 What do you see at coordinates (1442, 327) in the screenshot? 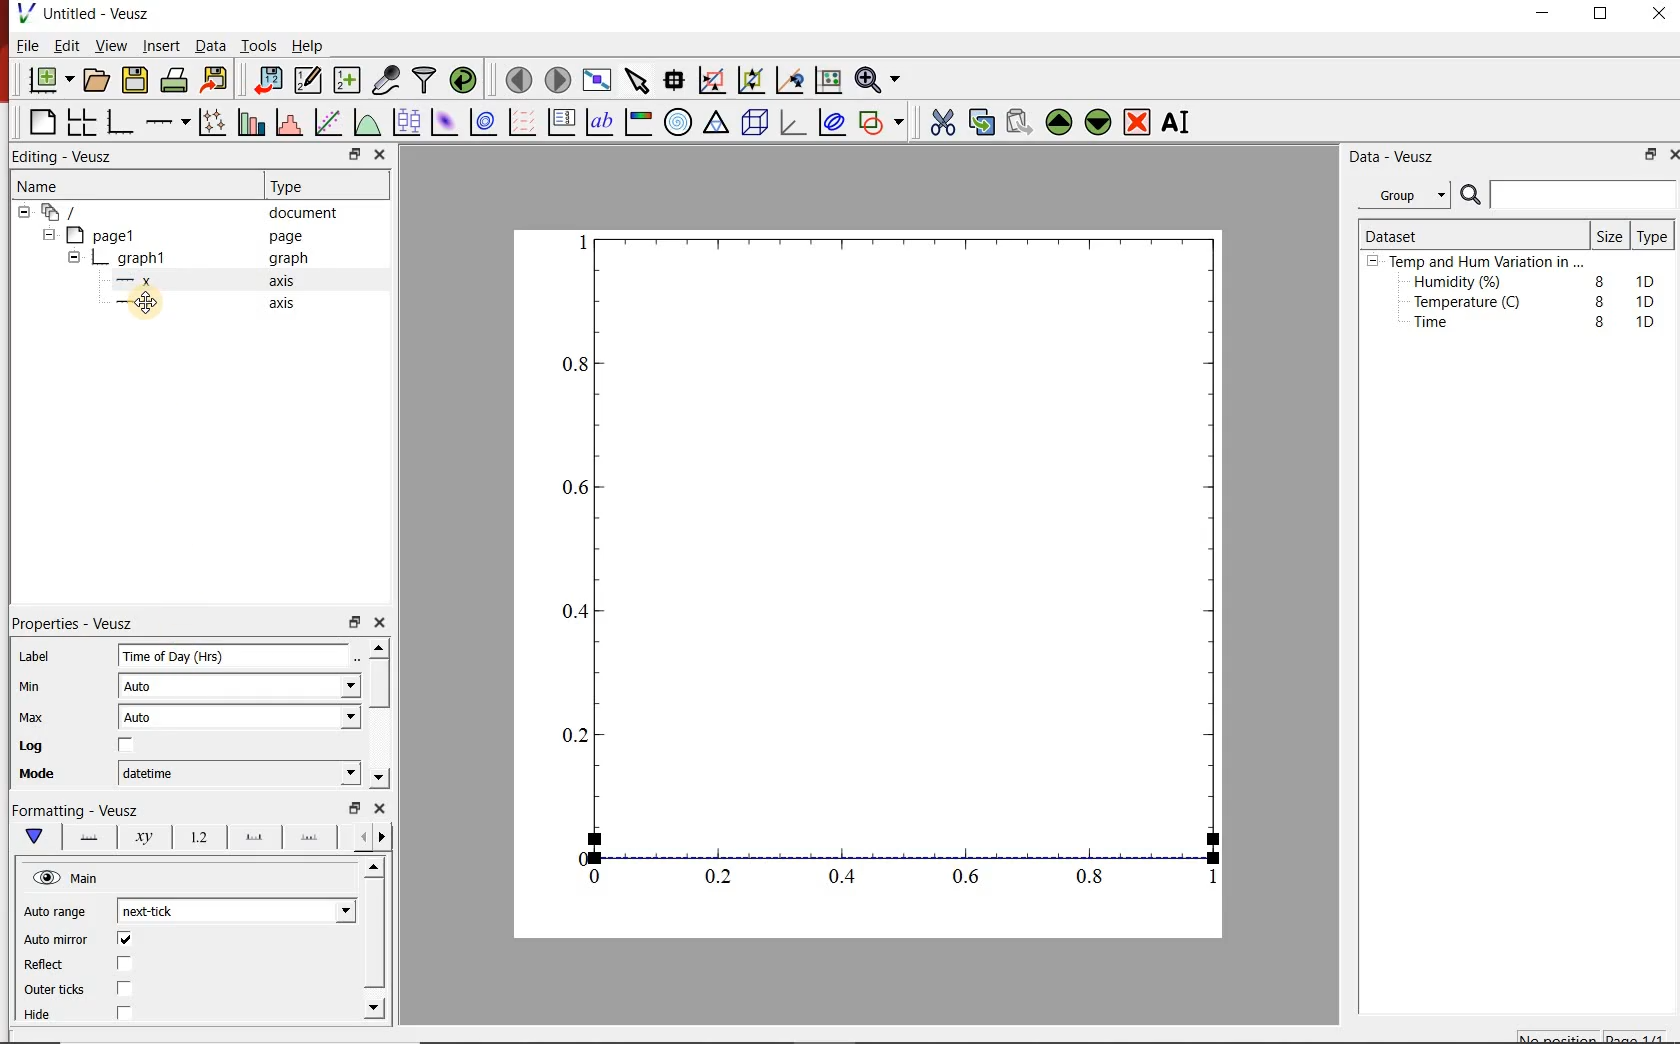
I see `Time` at bounding box center [1442, 327].